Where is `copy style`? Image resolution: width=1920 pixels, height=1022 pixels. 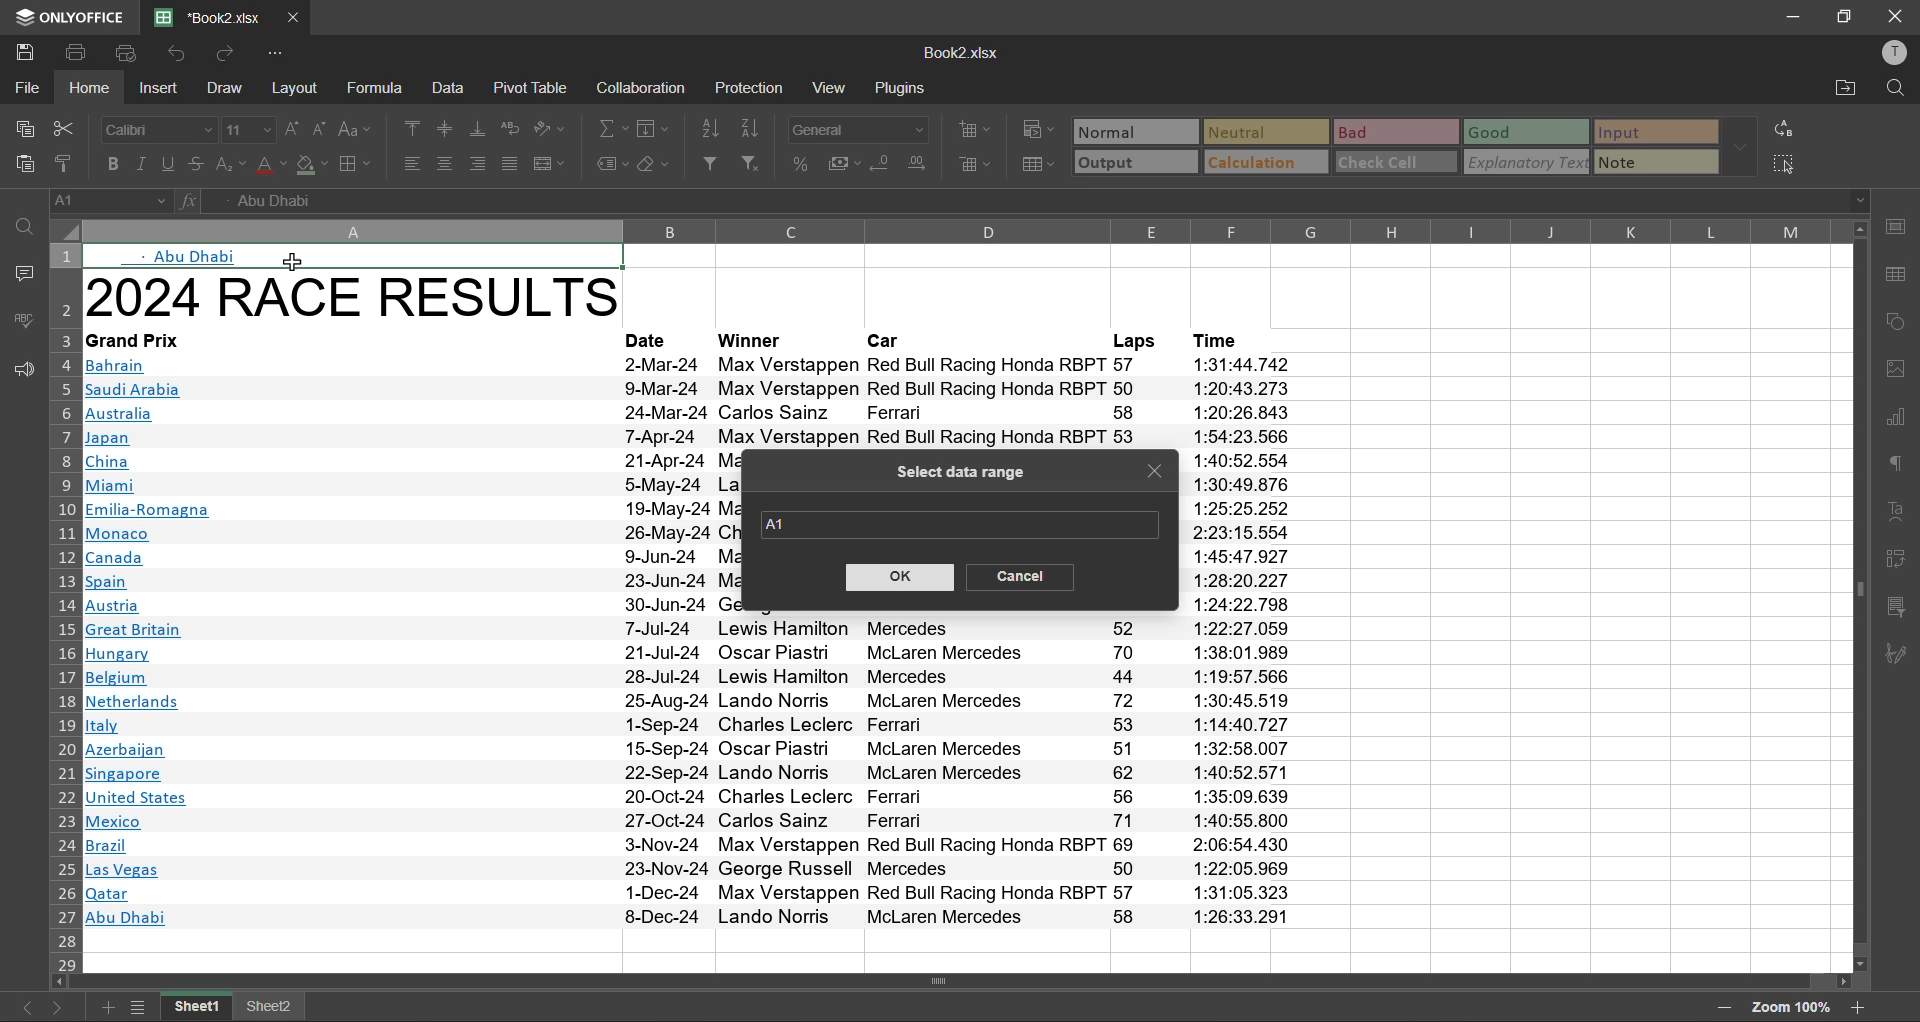 copy style is located at coordinates (69, 162).